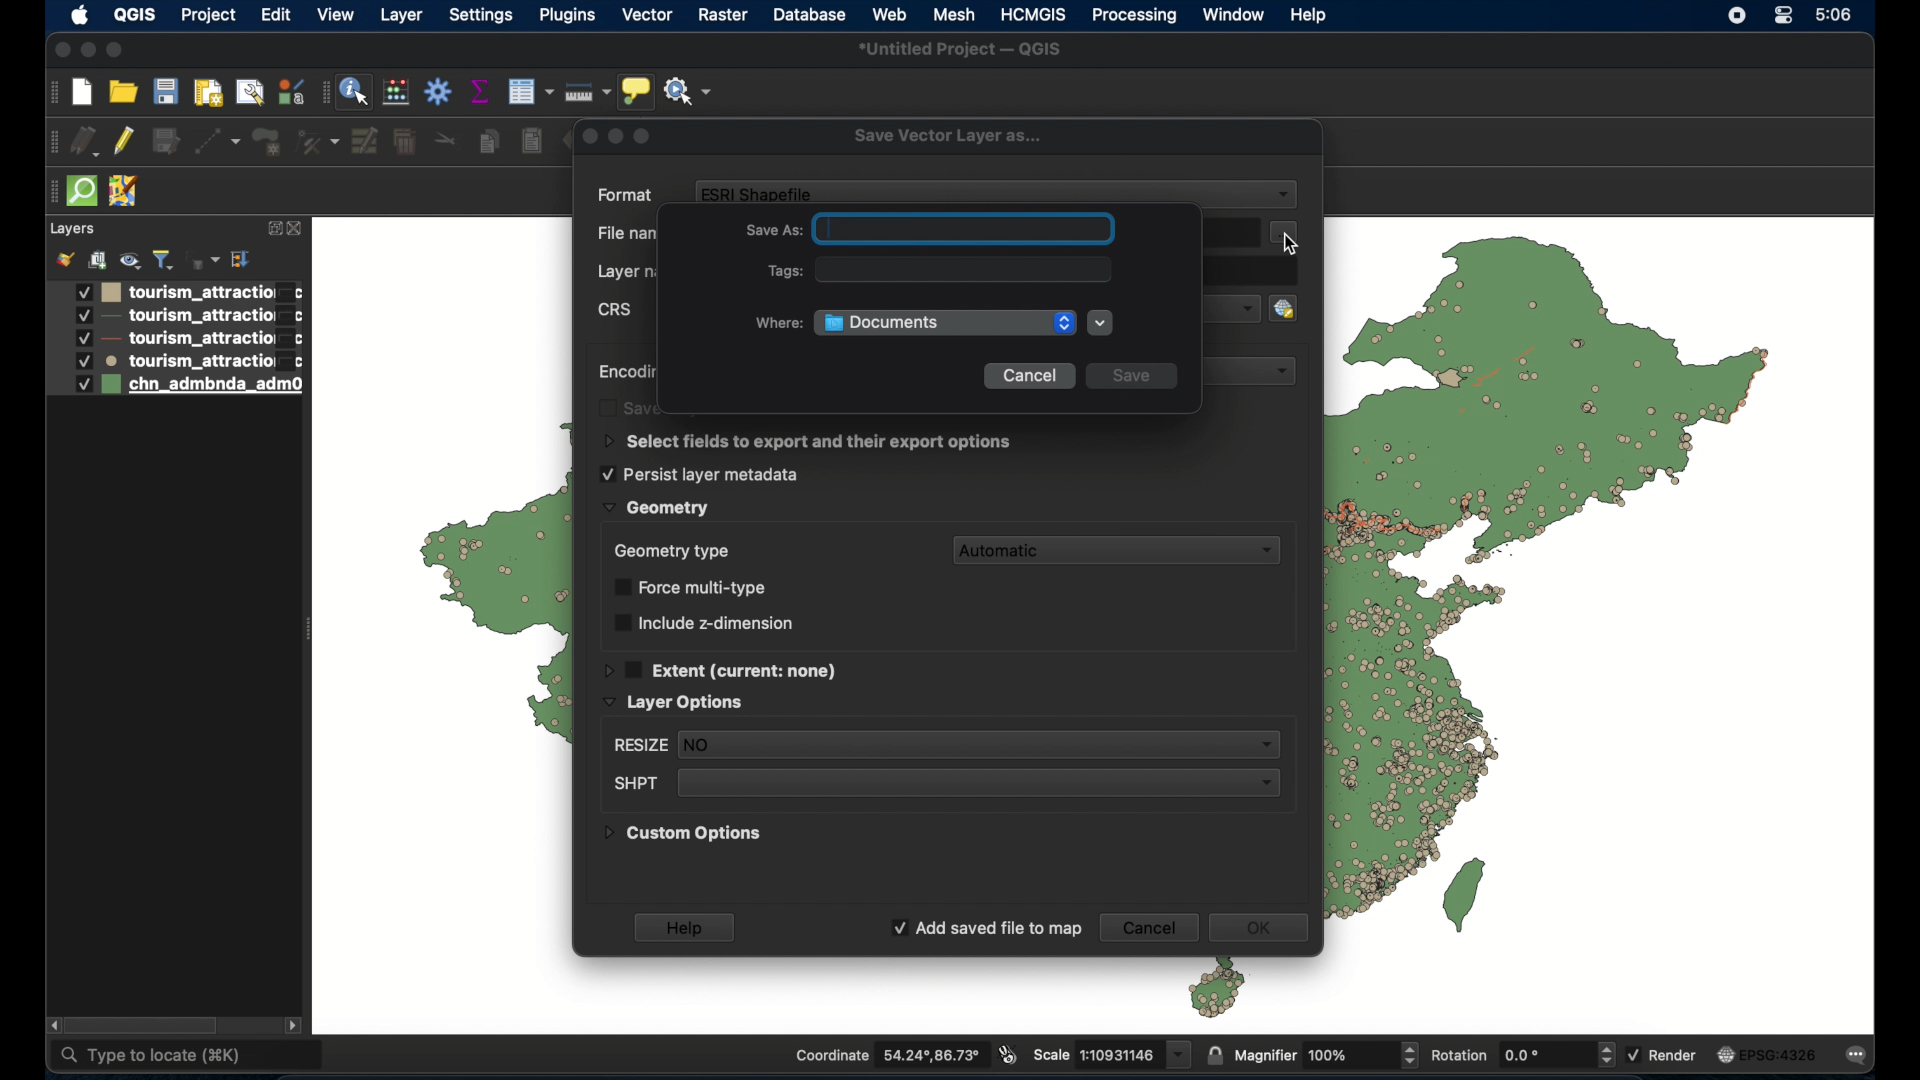  What do you see at coordinates (1135, 375) in the screenshot?
I see `save` at bounding box center [1135, 375].